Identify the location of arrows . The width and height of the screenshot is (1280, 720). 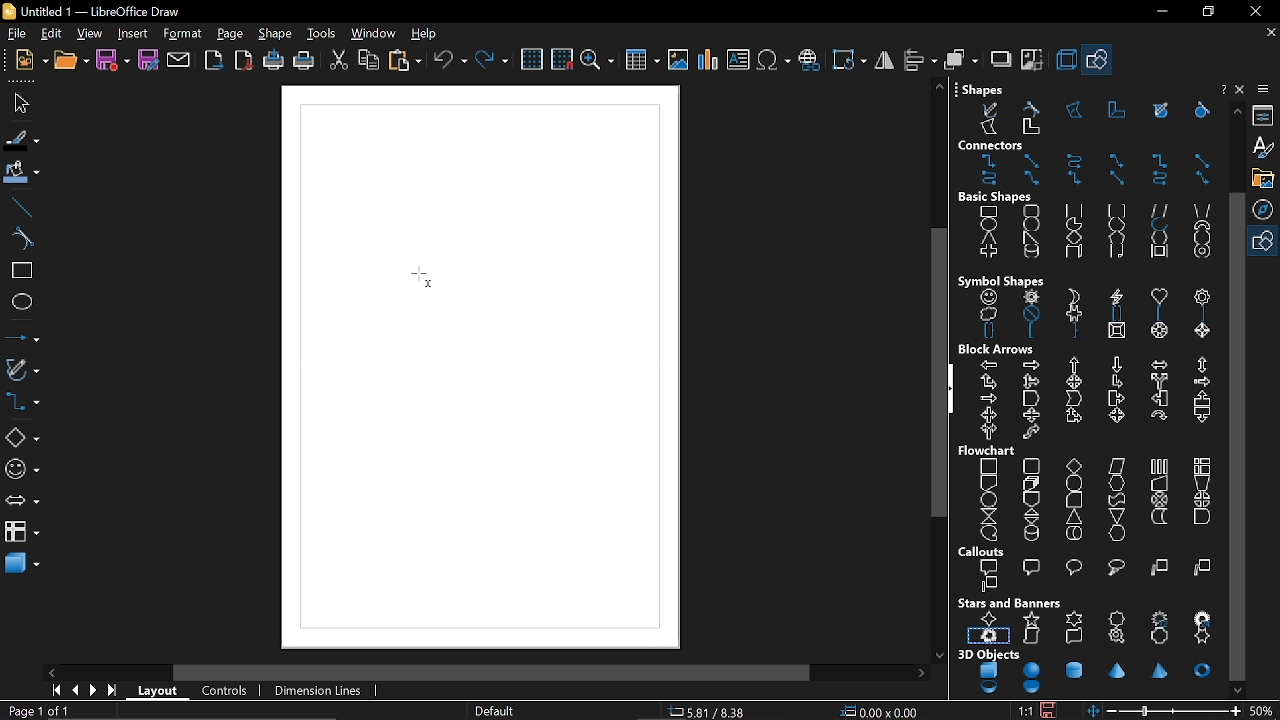
(20, 503).